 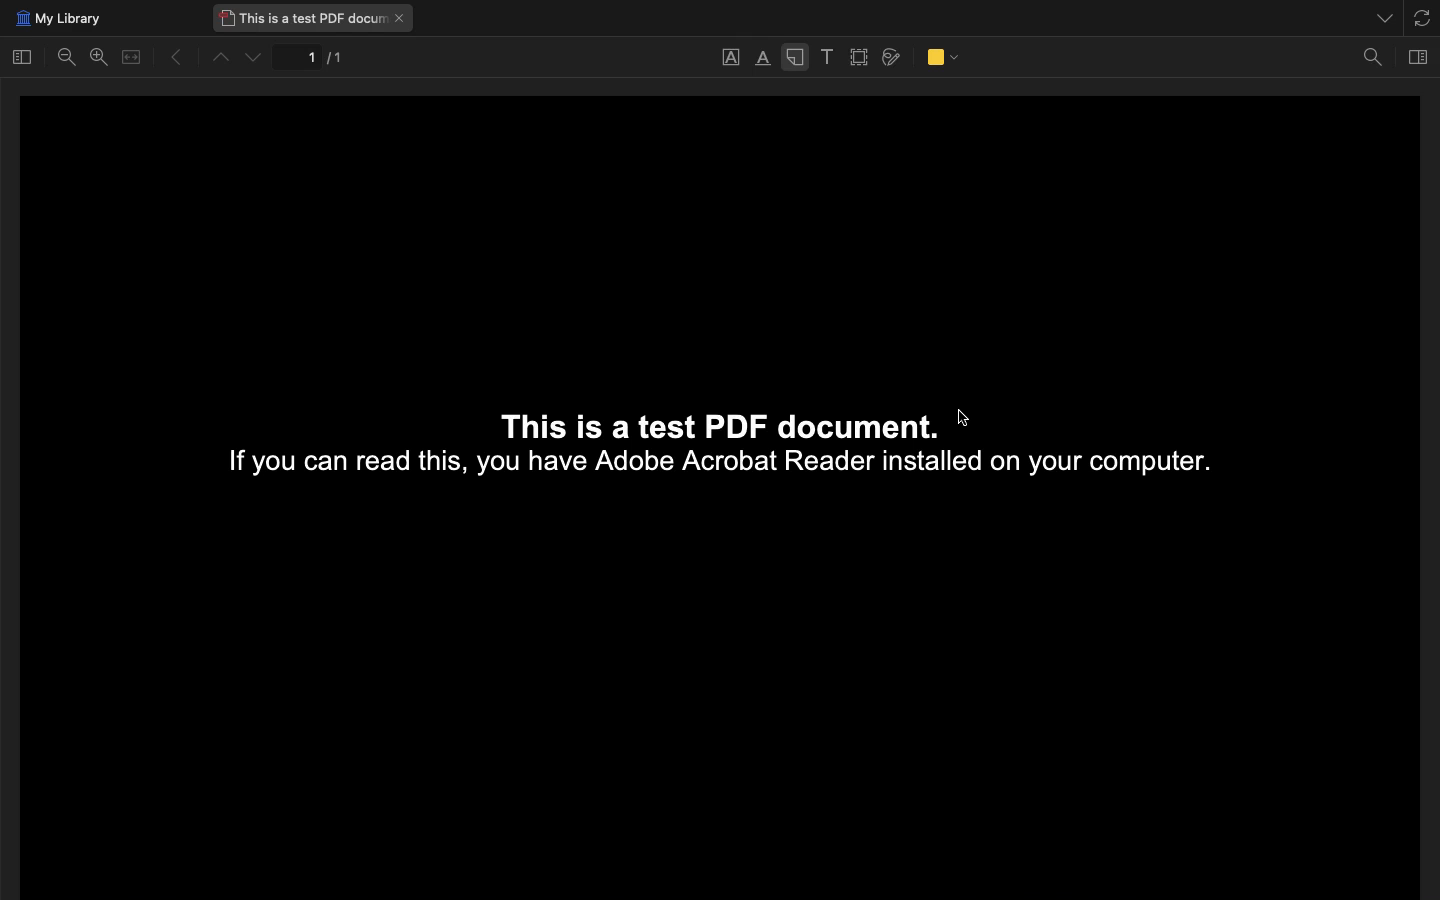 I want to click on Select area, so click(x=861, y=58).